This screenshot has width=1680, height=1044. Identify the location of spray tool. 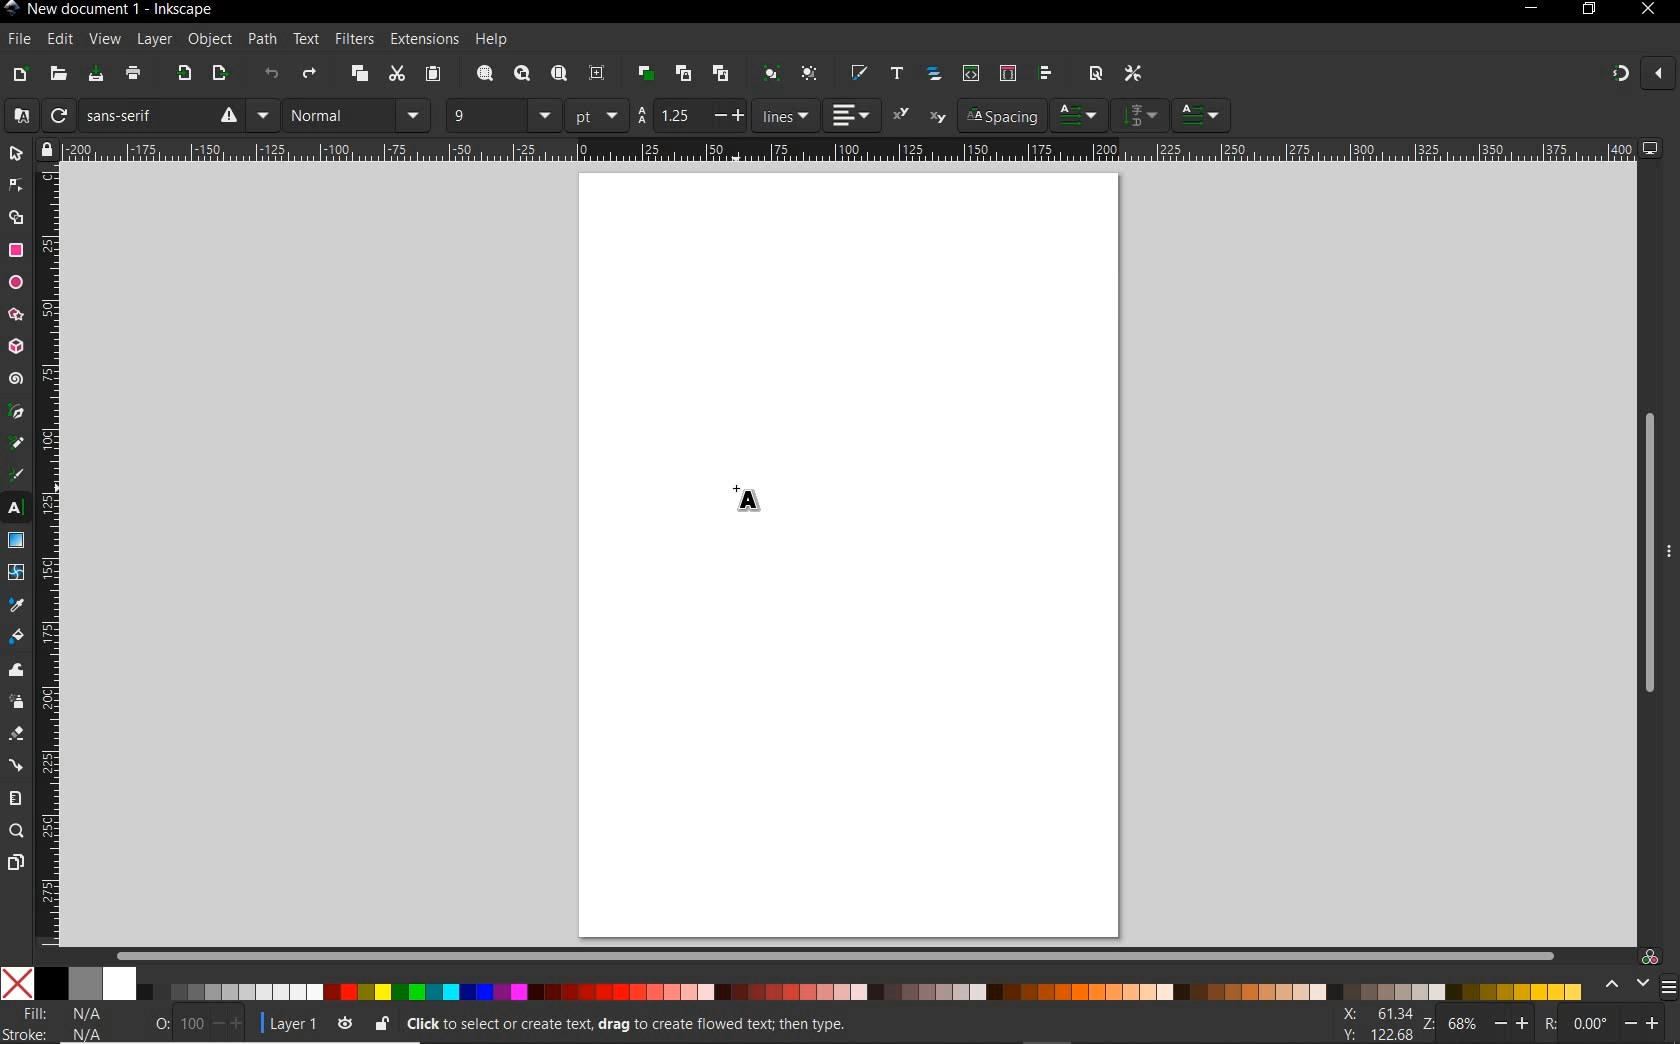
(16, 702).